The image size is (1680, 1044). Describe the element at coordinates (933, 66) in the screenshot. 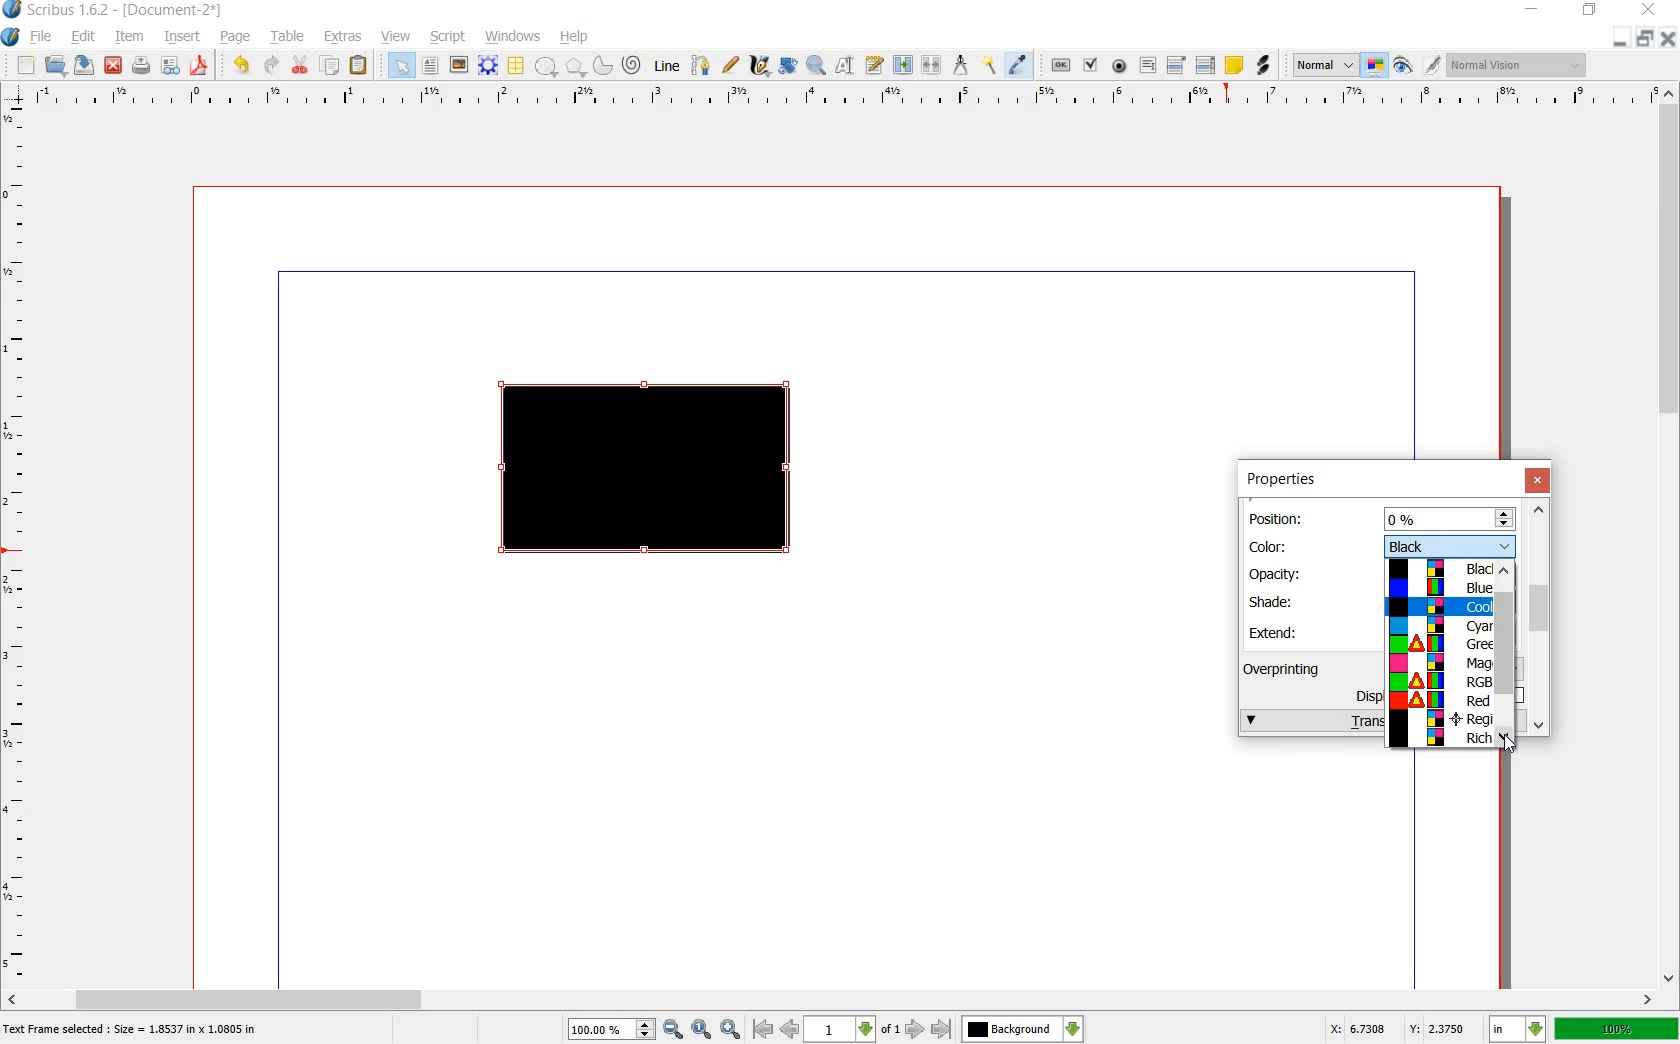

I see `unlink text frame` at that location.